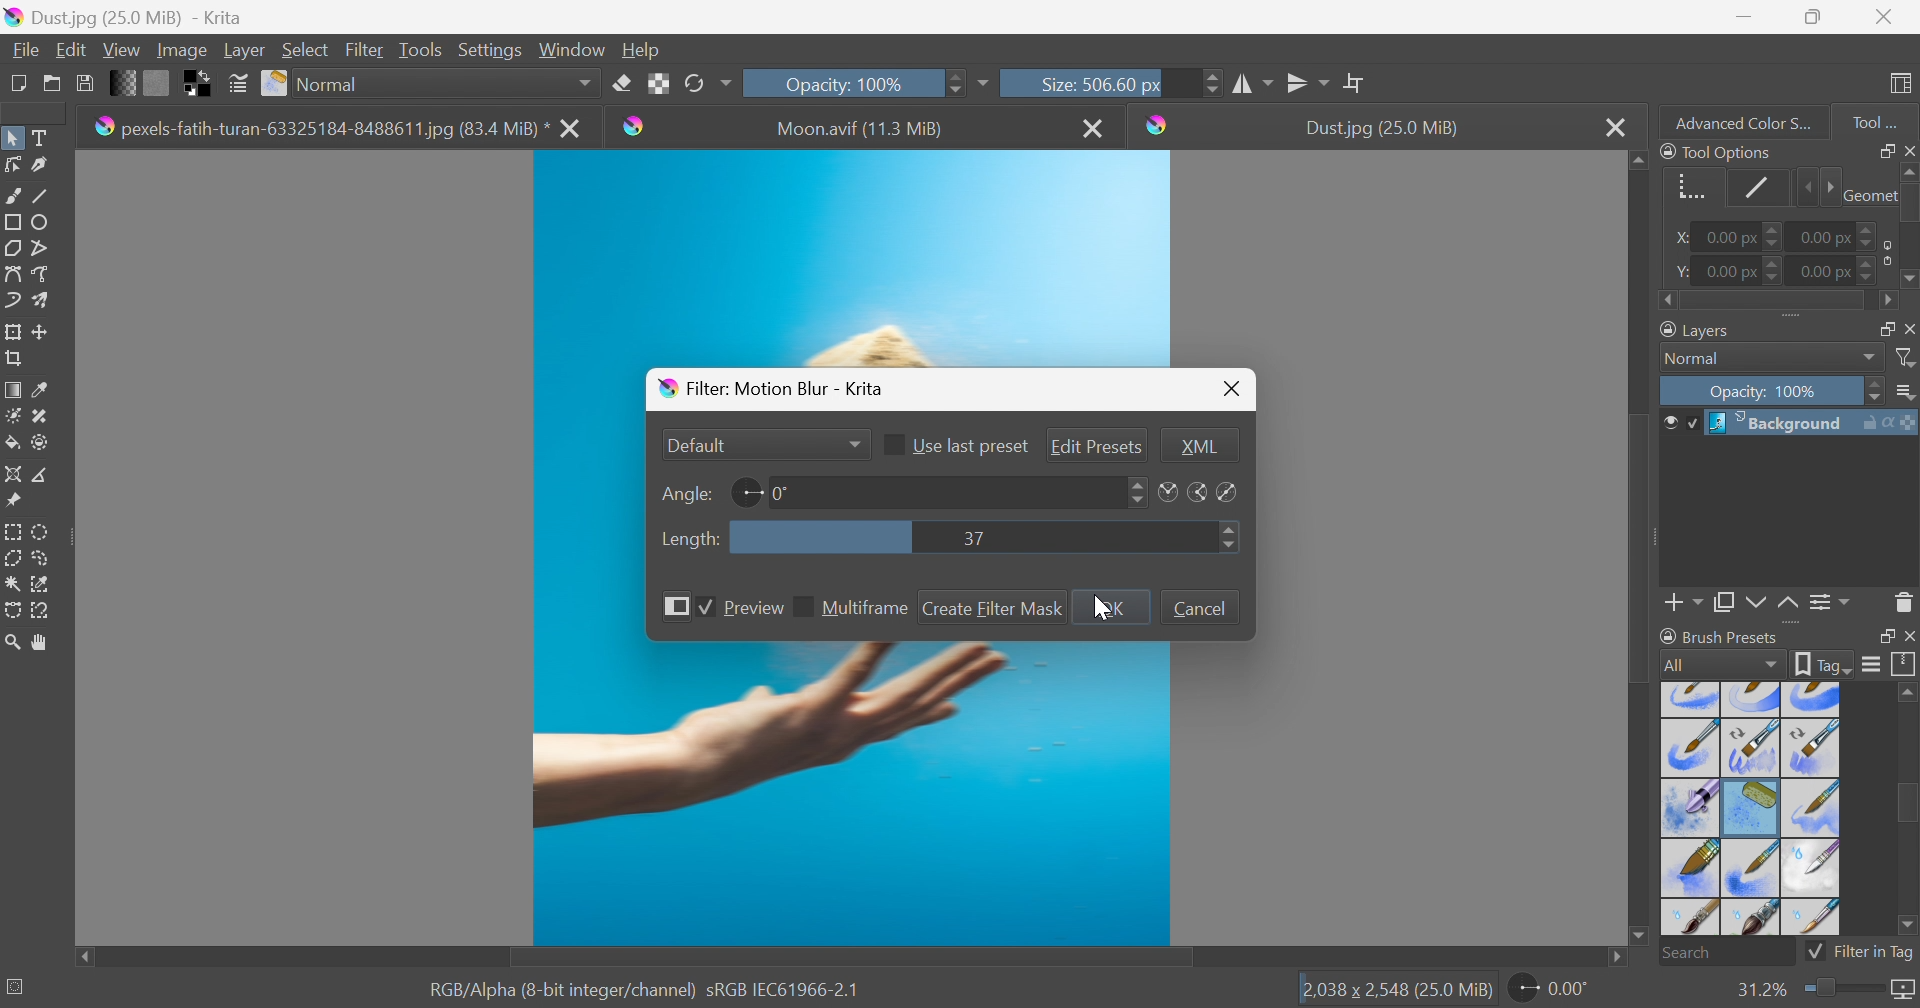 This screenshot has width=1920, height=1008. I want to click on Help, so click(642, 49).